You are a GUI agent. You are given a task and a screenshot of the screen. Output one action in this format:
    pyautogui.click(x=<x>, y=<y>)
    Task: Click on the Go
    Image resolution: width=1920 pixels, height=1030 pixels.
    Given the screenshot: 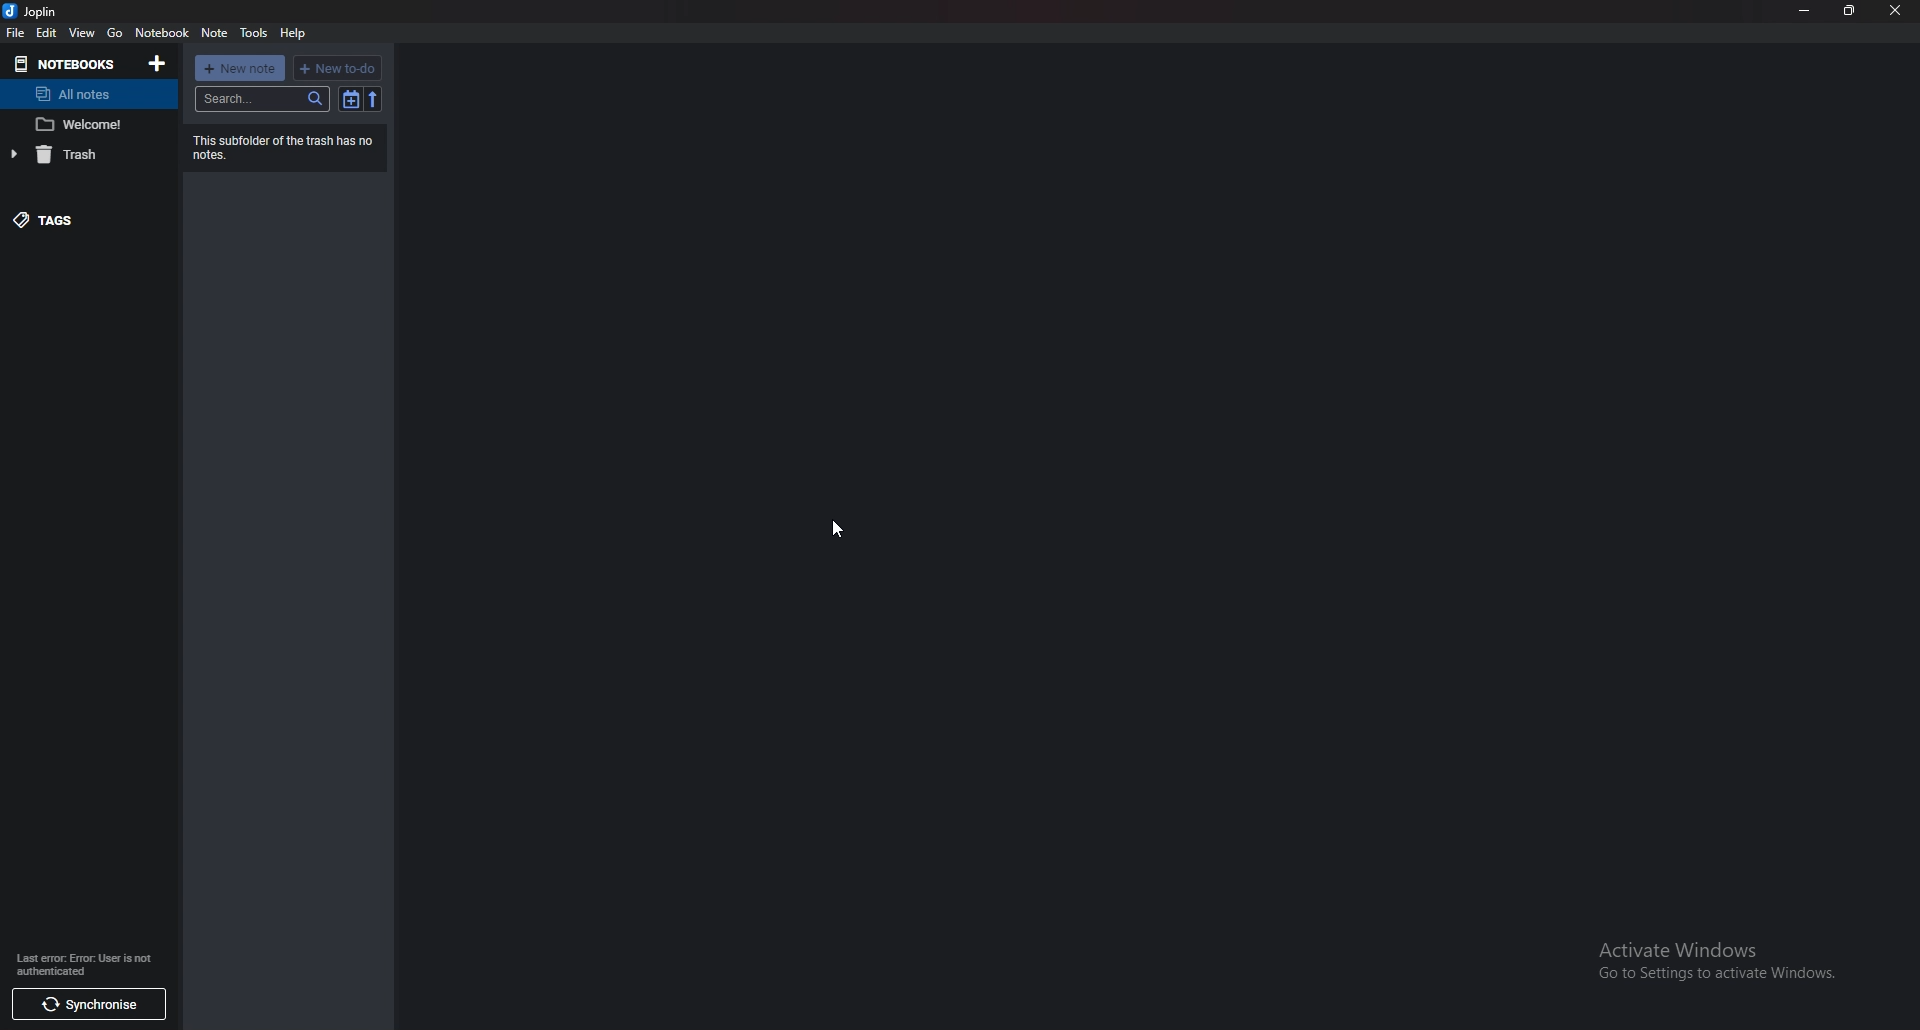 What is the action you would take?
    pyautogui.click(x=113, y=34)
    